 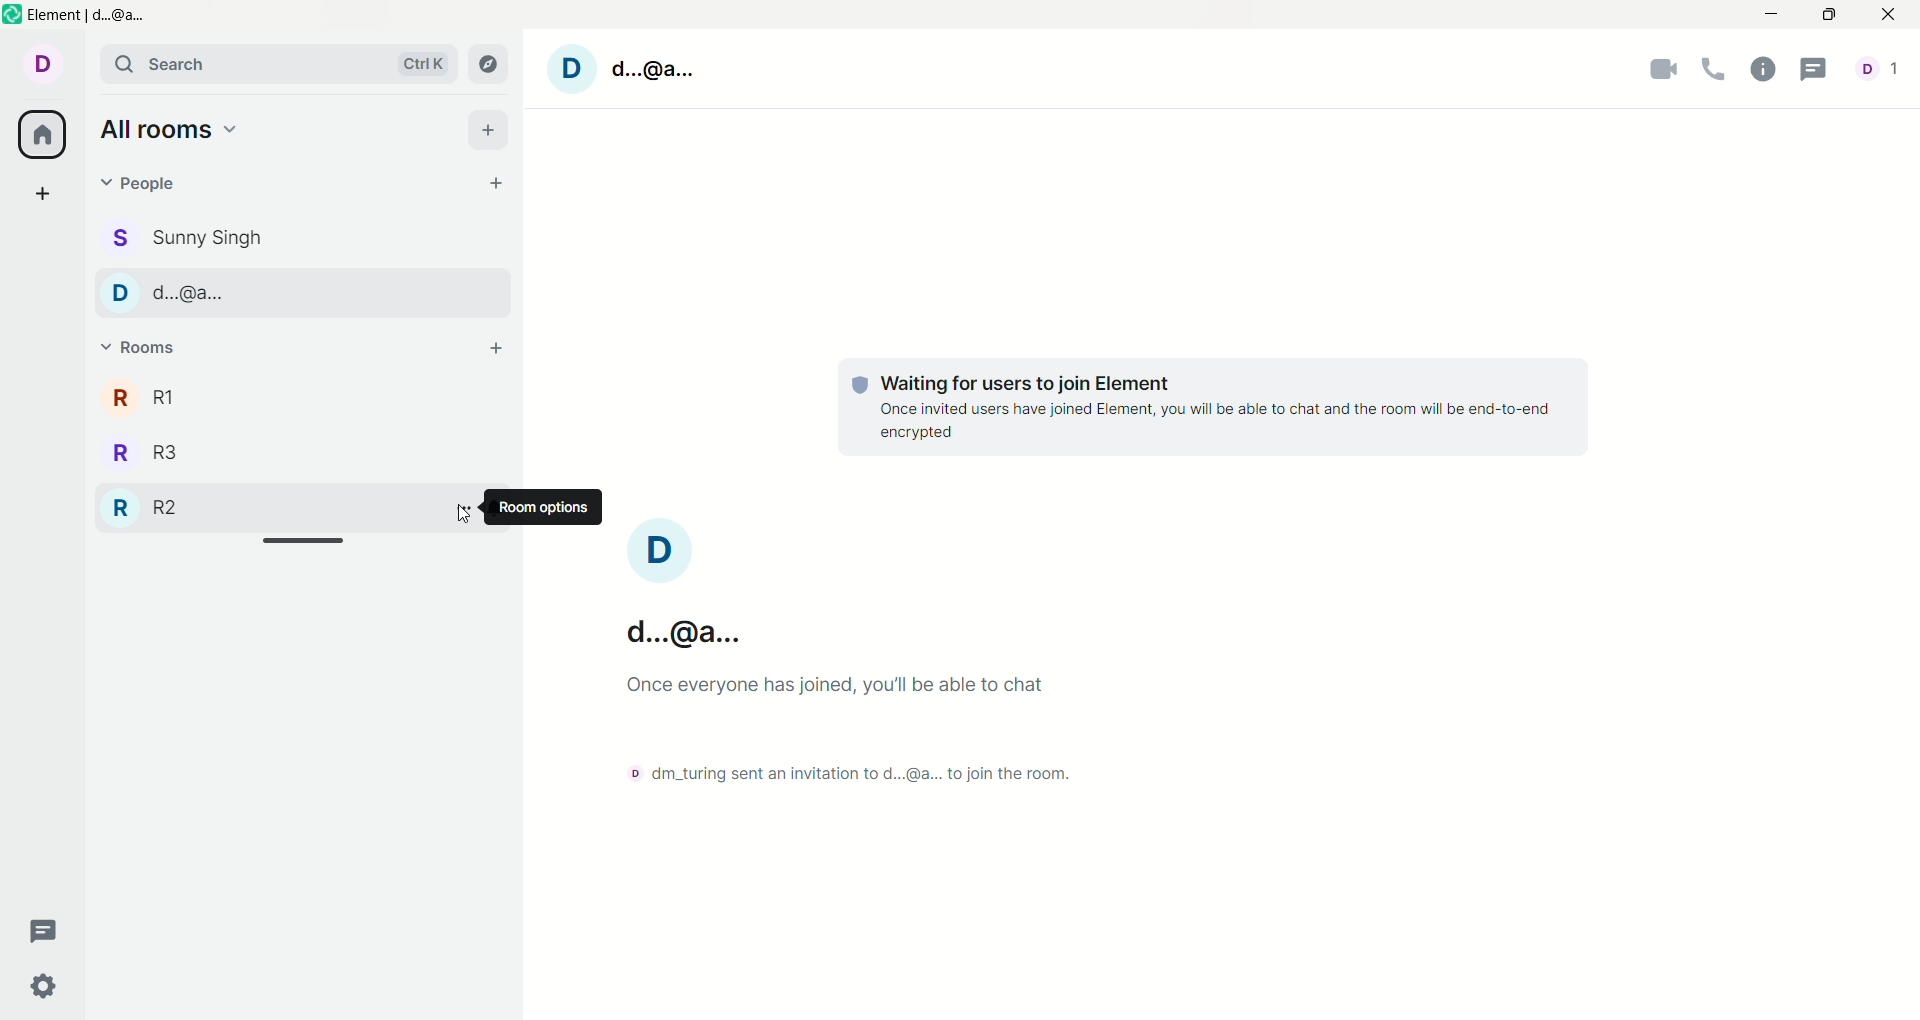 What do you see at coordinates (303, 540) in the screenshot?
I see `Horizontal slide bar` at bounding box center [303, 540].